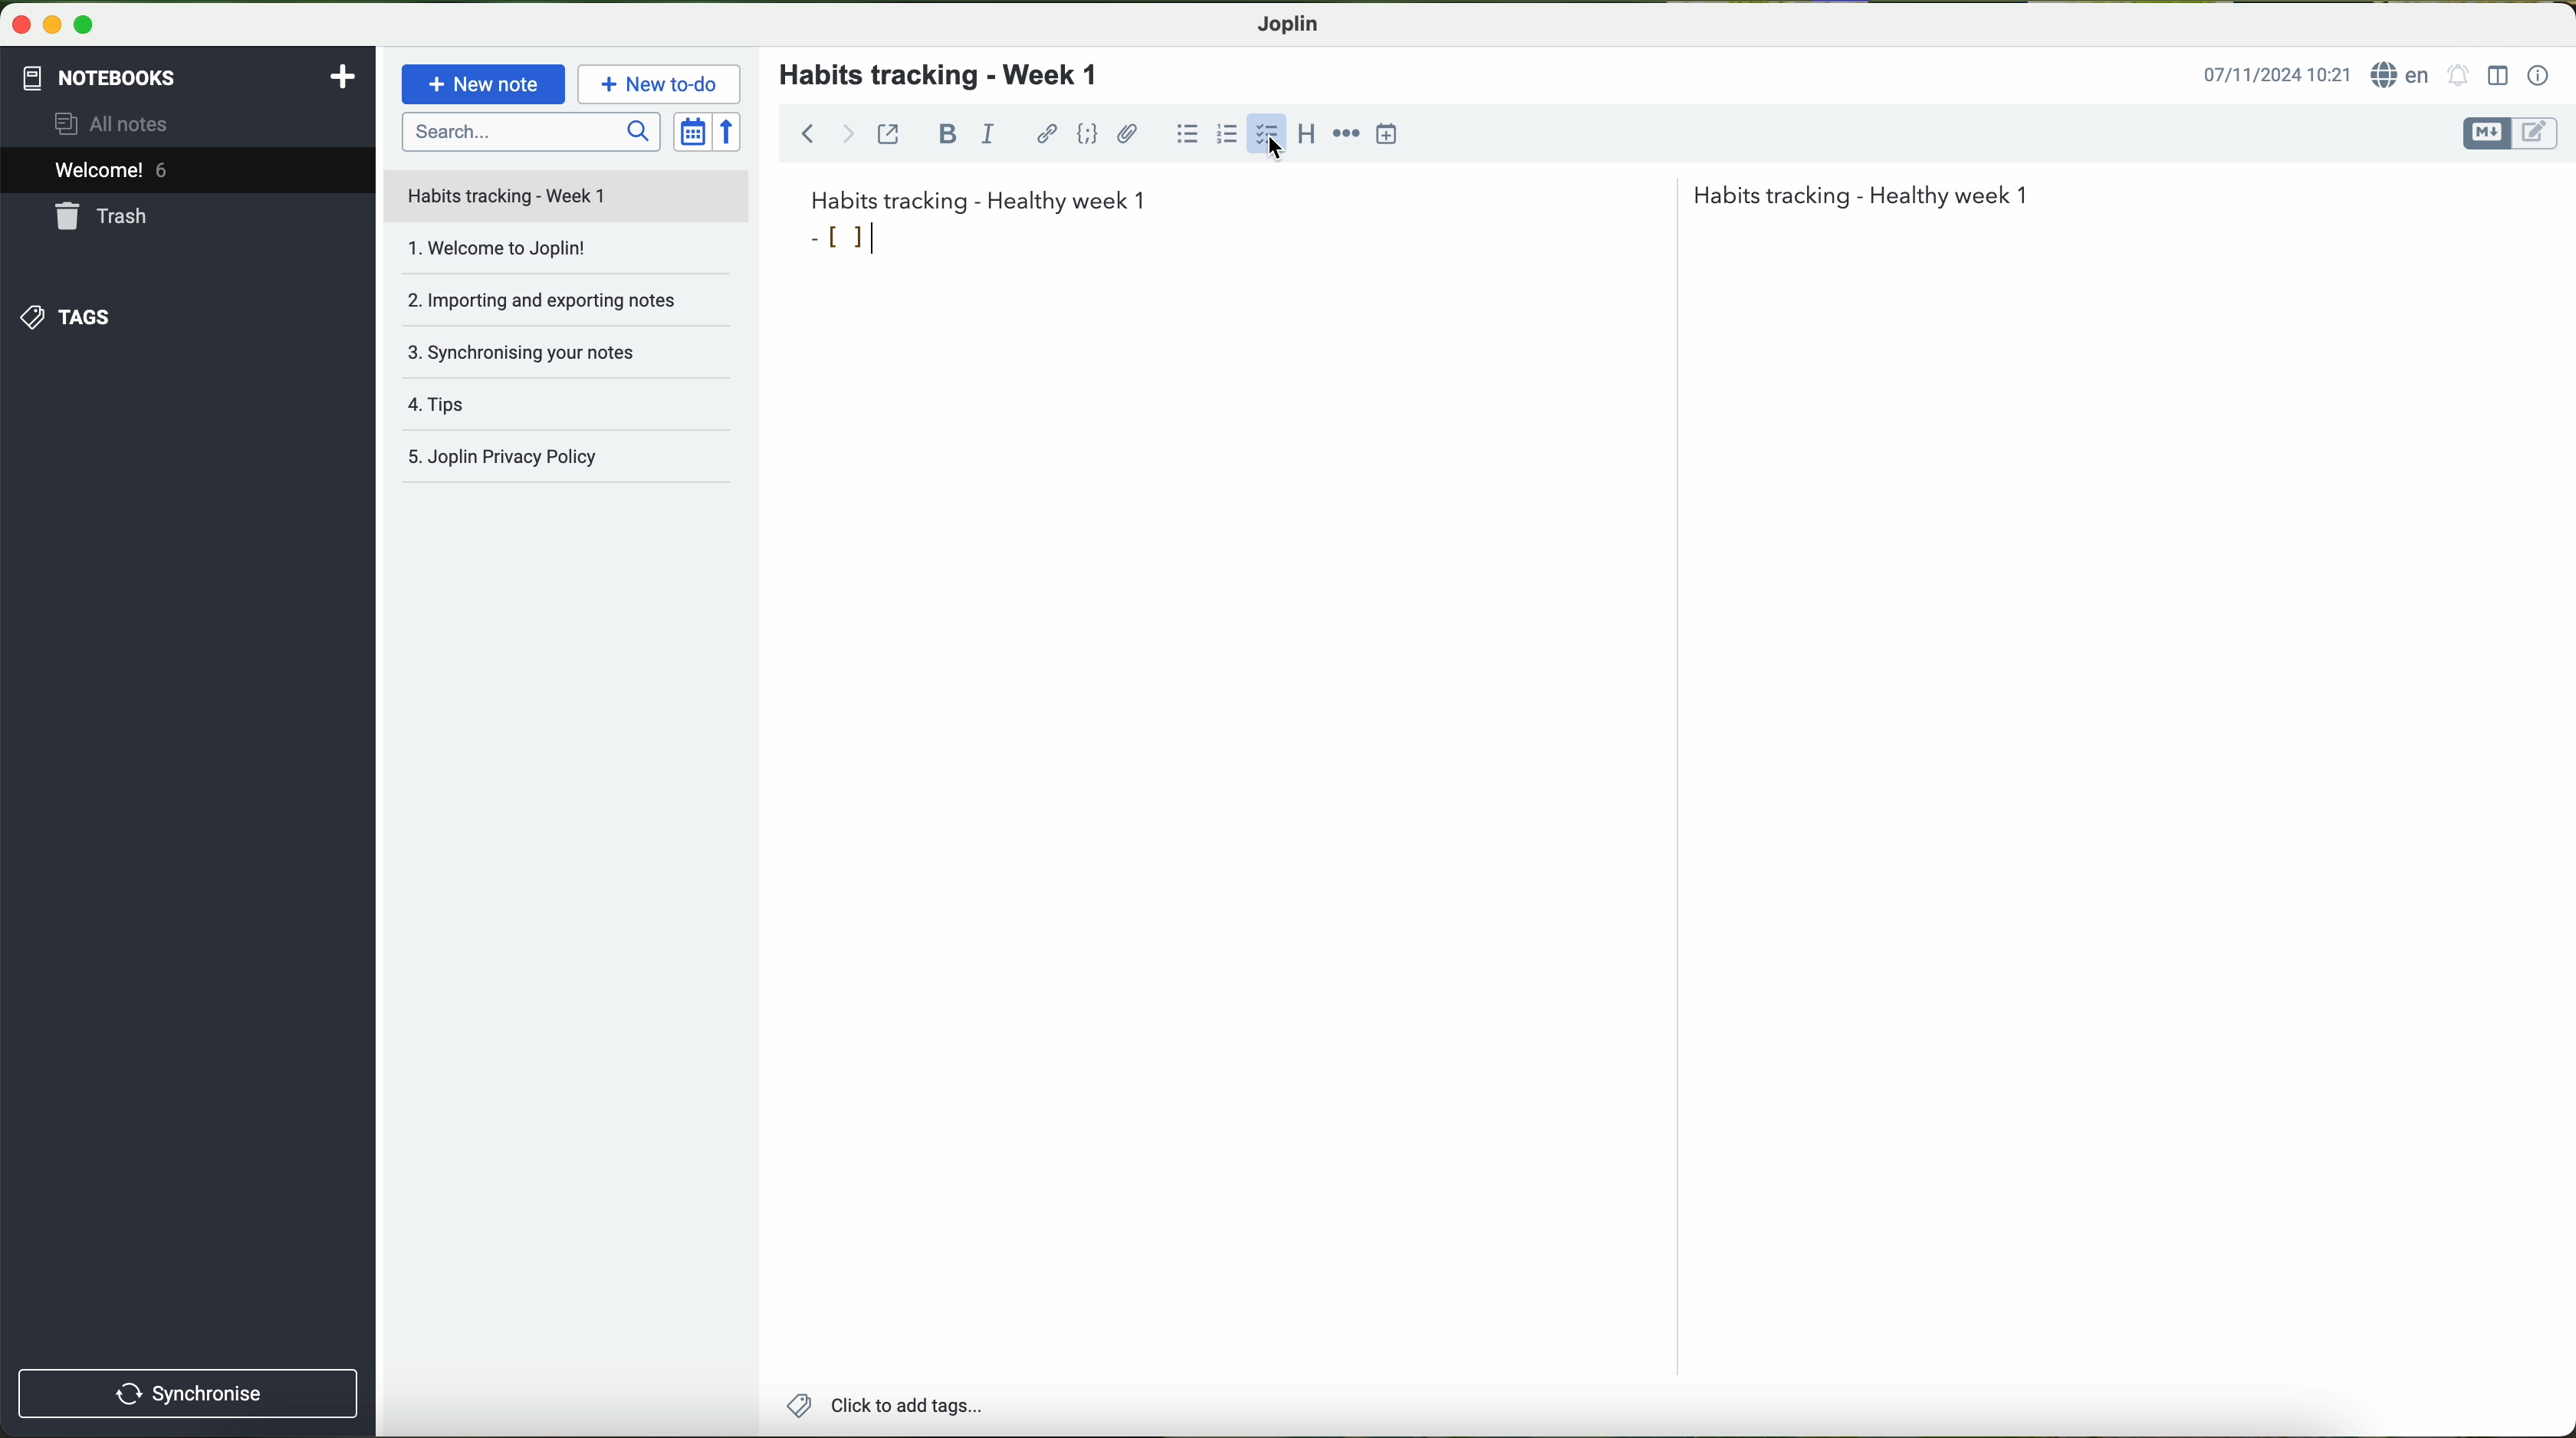  Describe the element at coordinates (484, 84) in the screenshot. I see `new note button` at that location.